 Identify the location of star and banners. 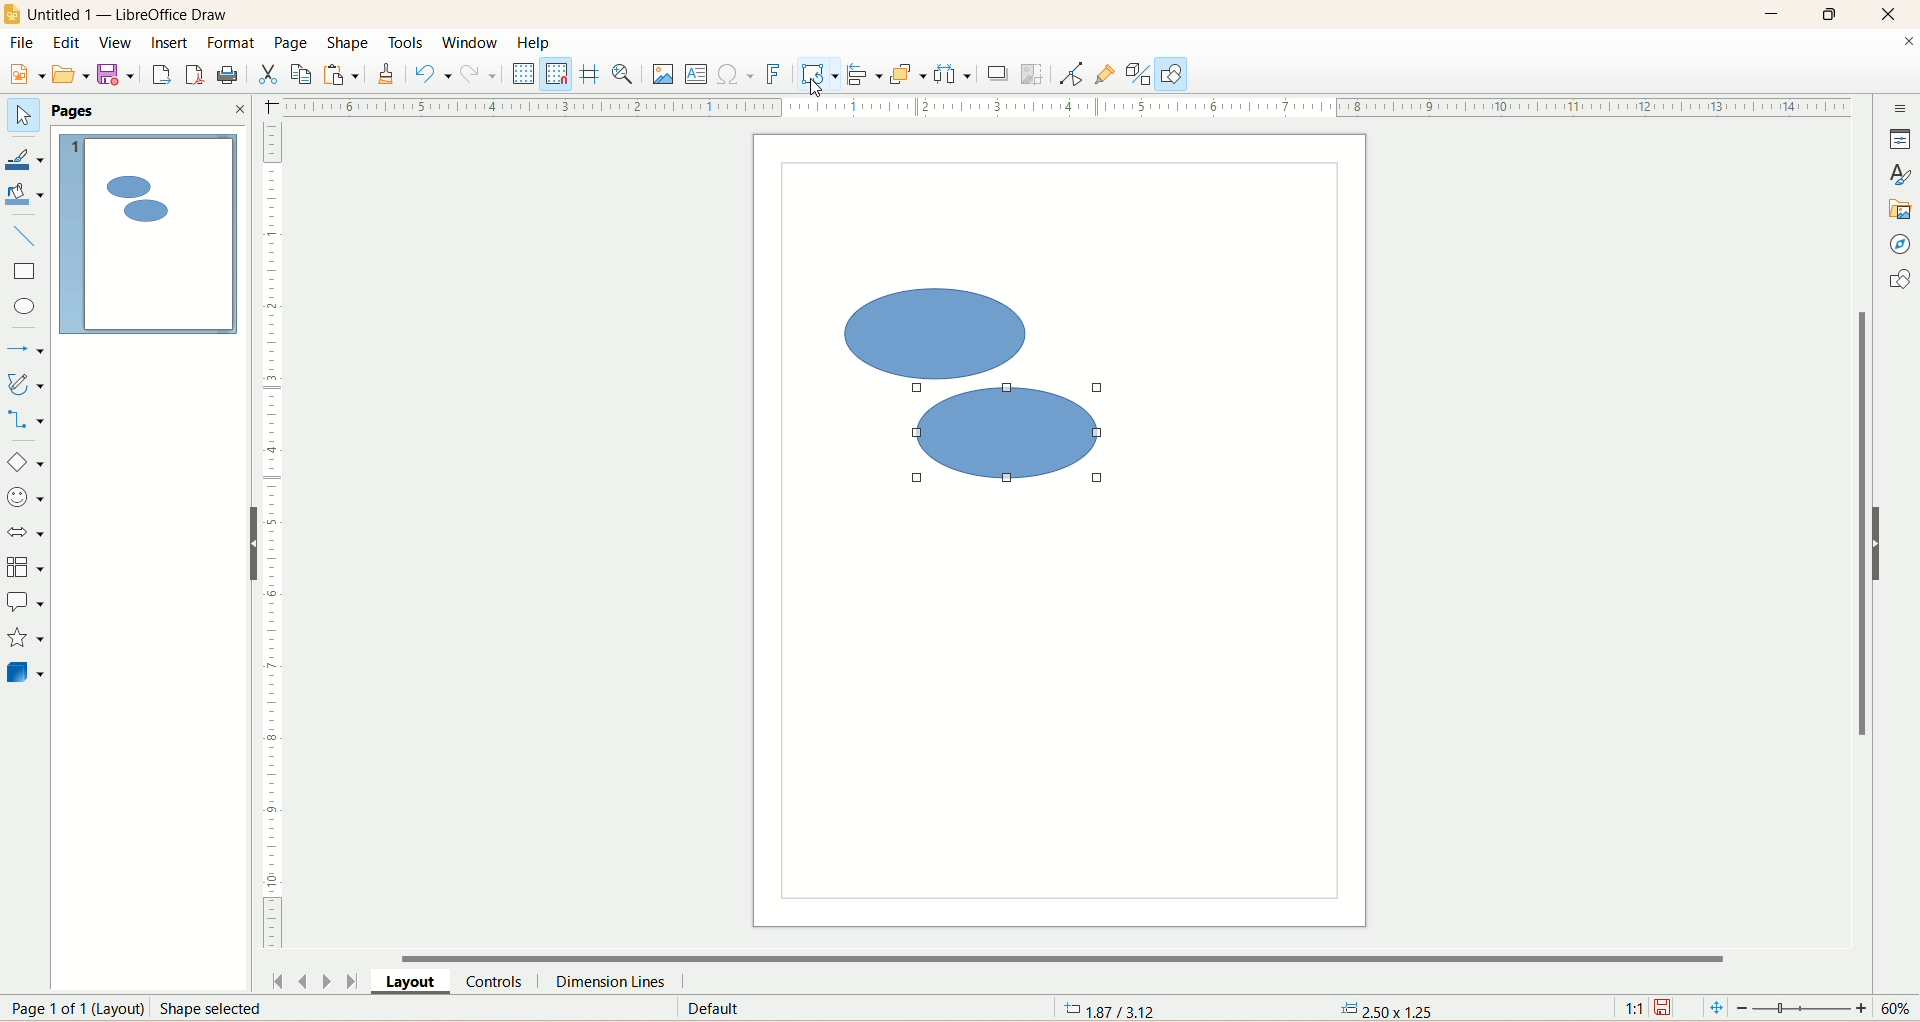
(24, 637).